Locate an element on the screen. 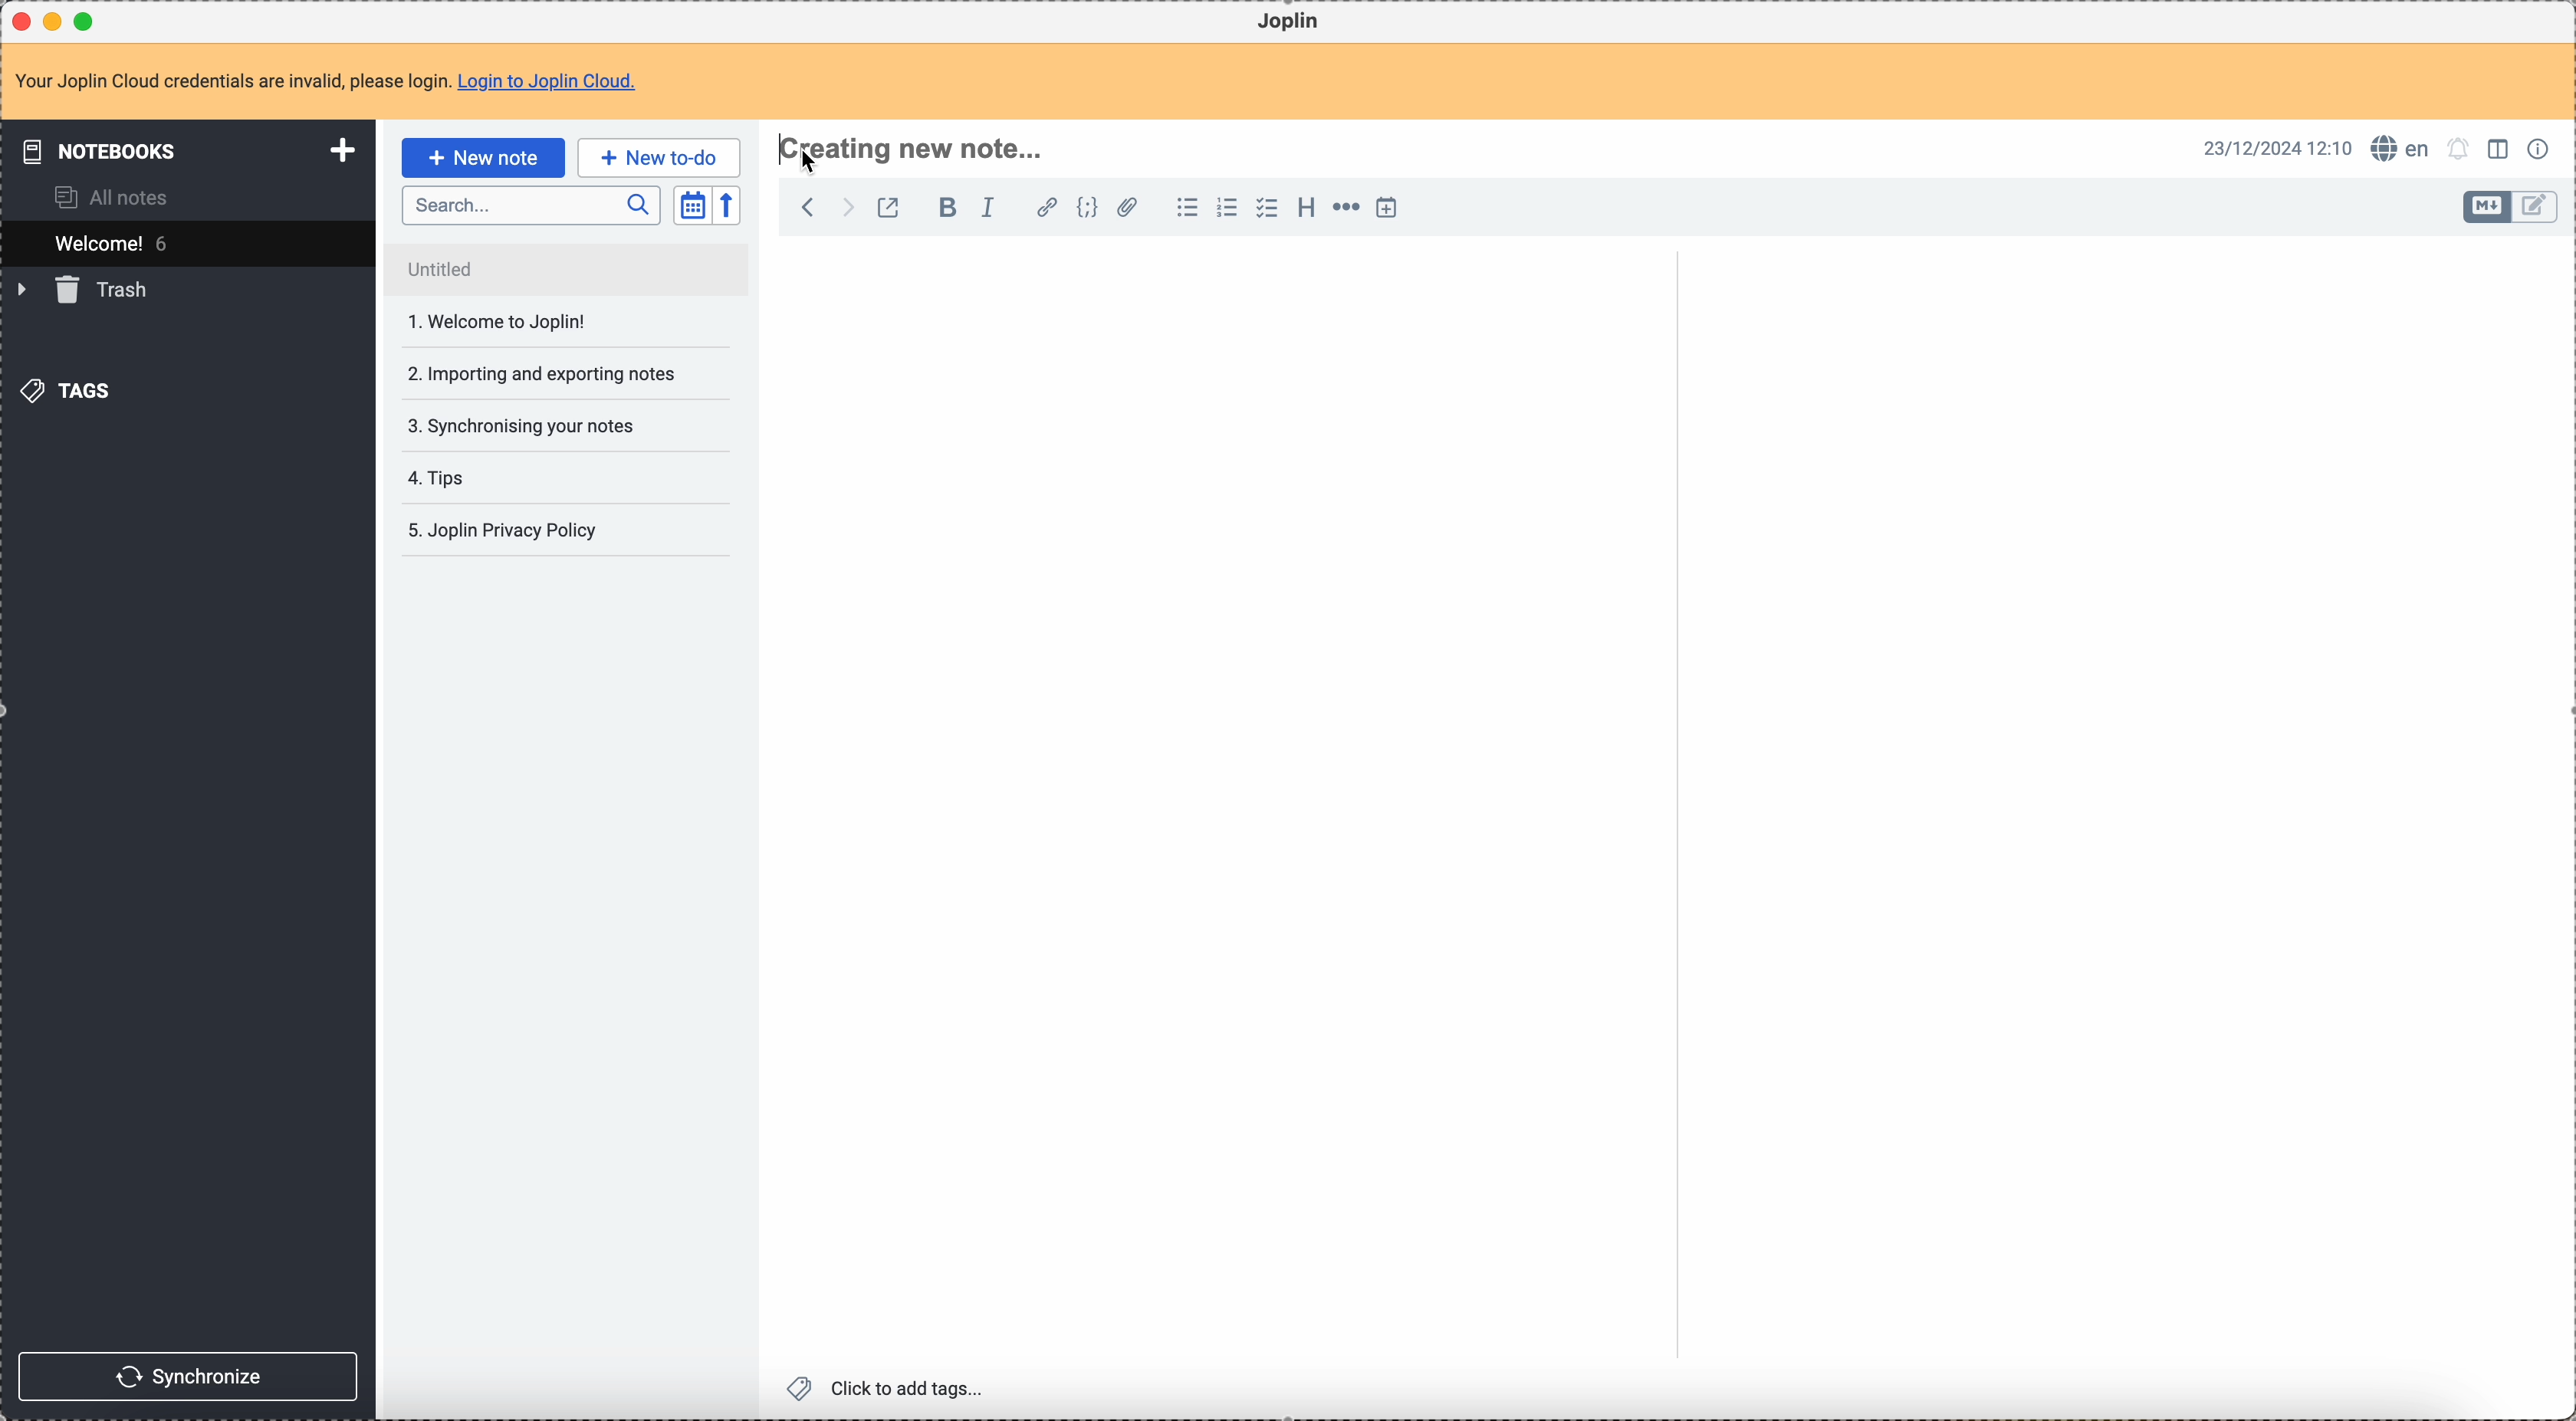  synchronize is located at coordinates (187, 1374).